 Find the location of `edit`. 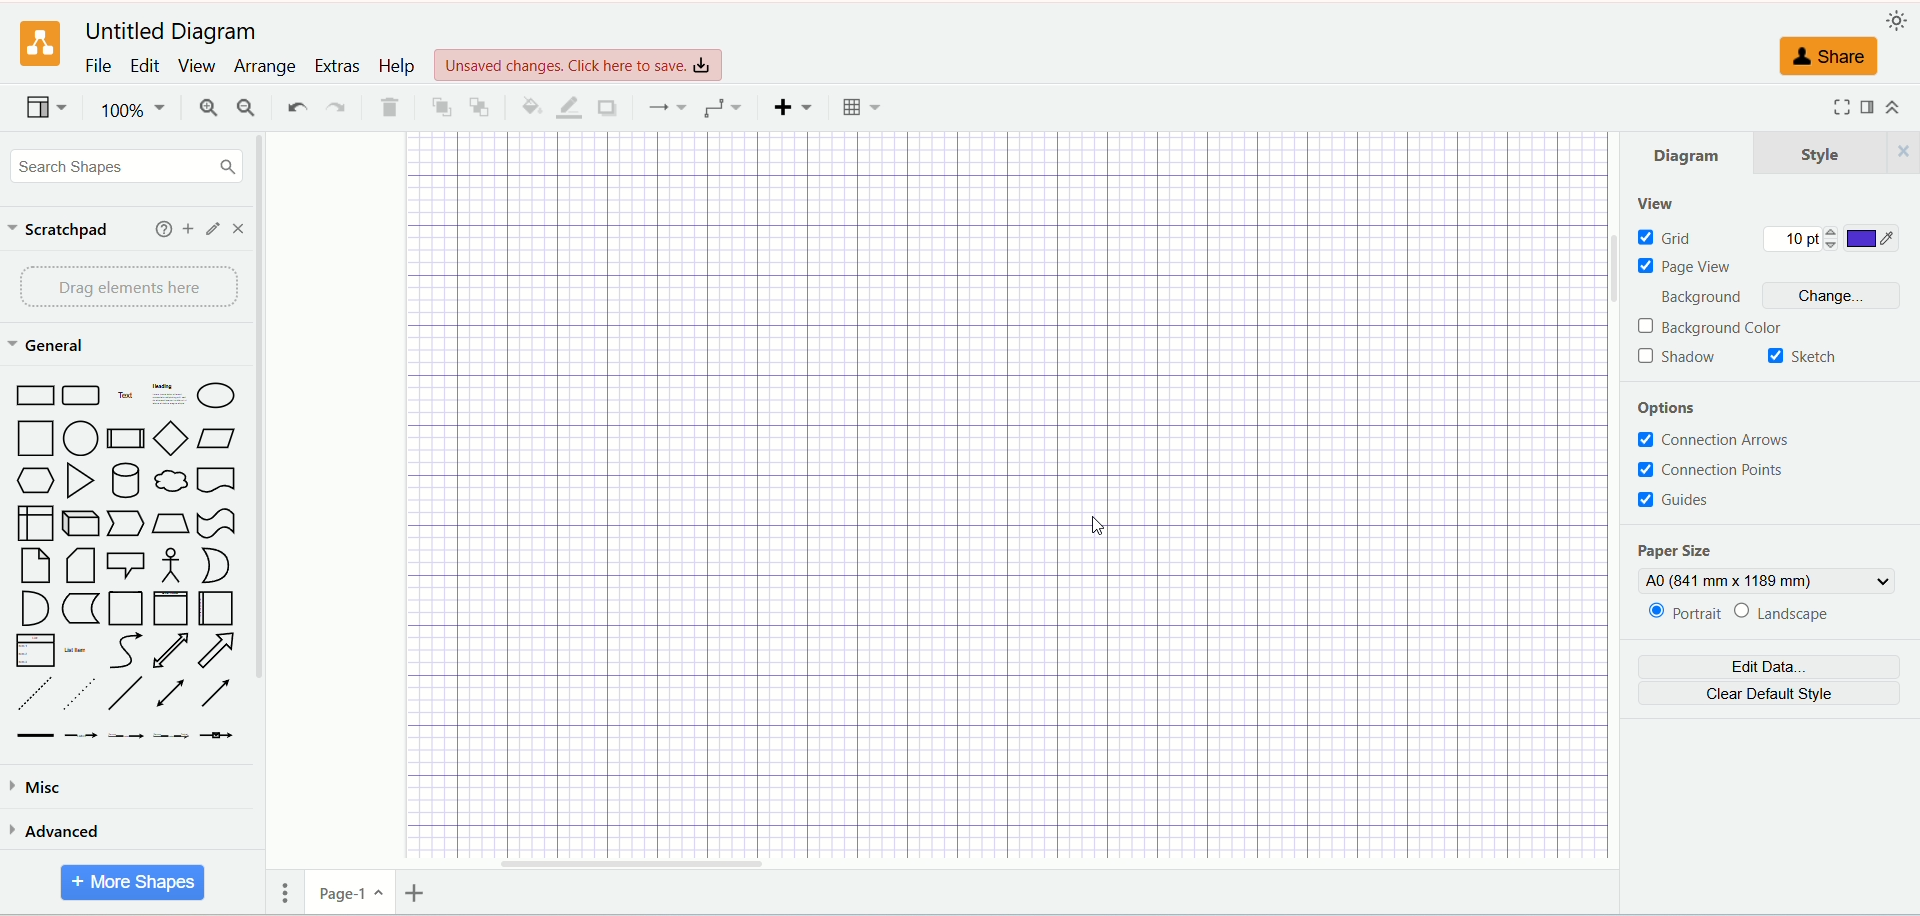

edit is located at coordinates (147, 65).